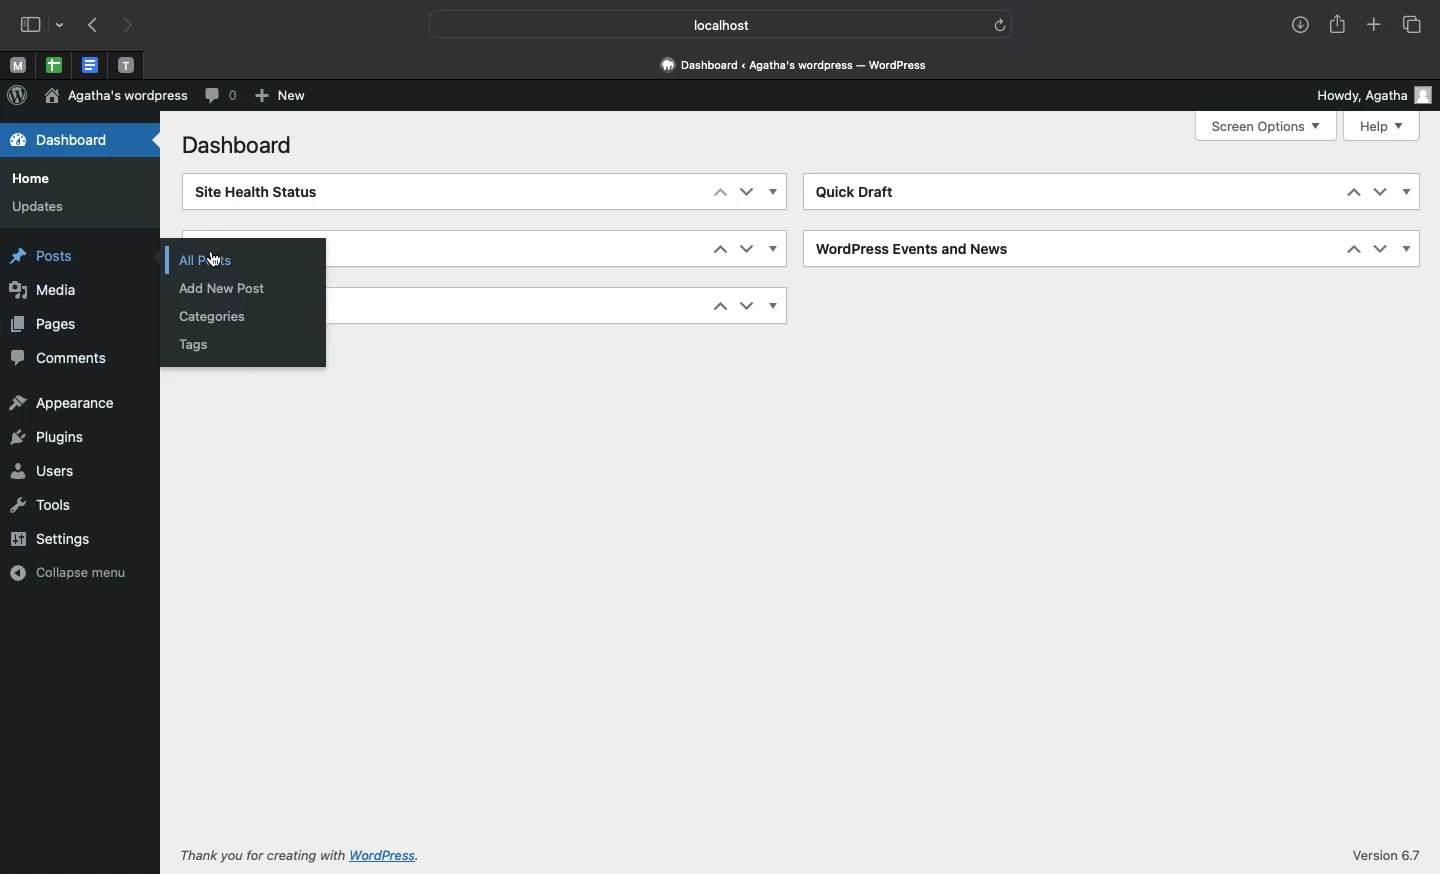 The height and width of the screenshot is (874, 1440). Describe the element at coordinates (126, 61) in the screenshot. I see `text tab` at that location.